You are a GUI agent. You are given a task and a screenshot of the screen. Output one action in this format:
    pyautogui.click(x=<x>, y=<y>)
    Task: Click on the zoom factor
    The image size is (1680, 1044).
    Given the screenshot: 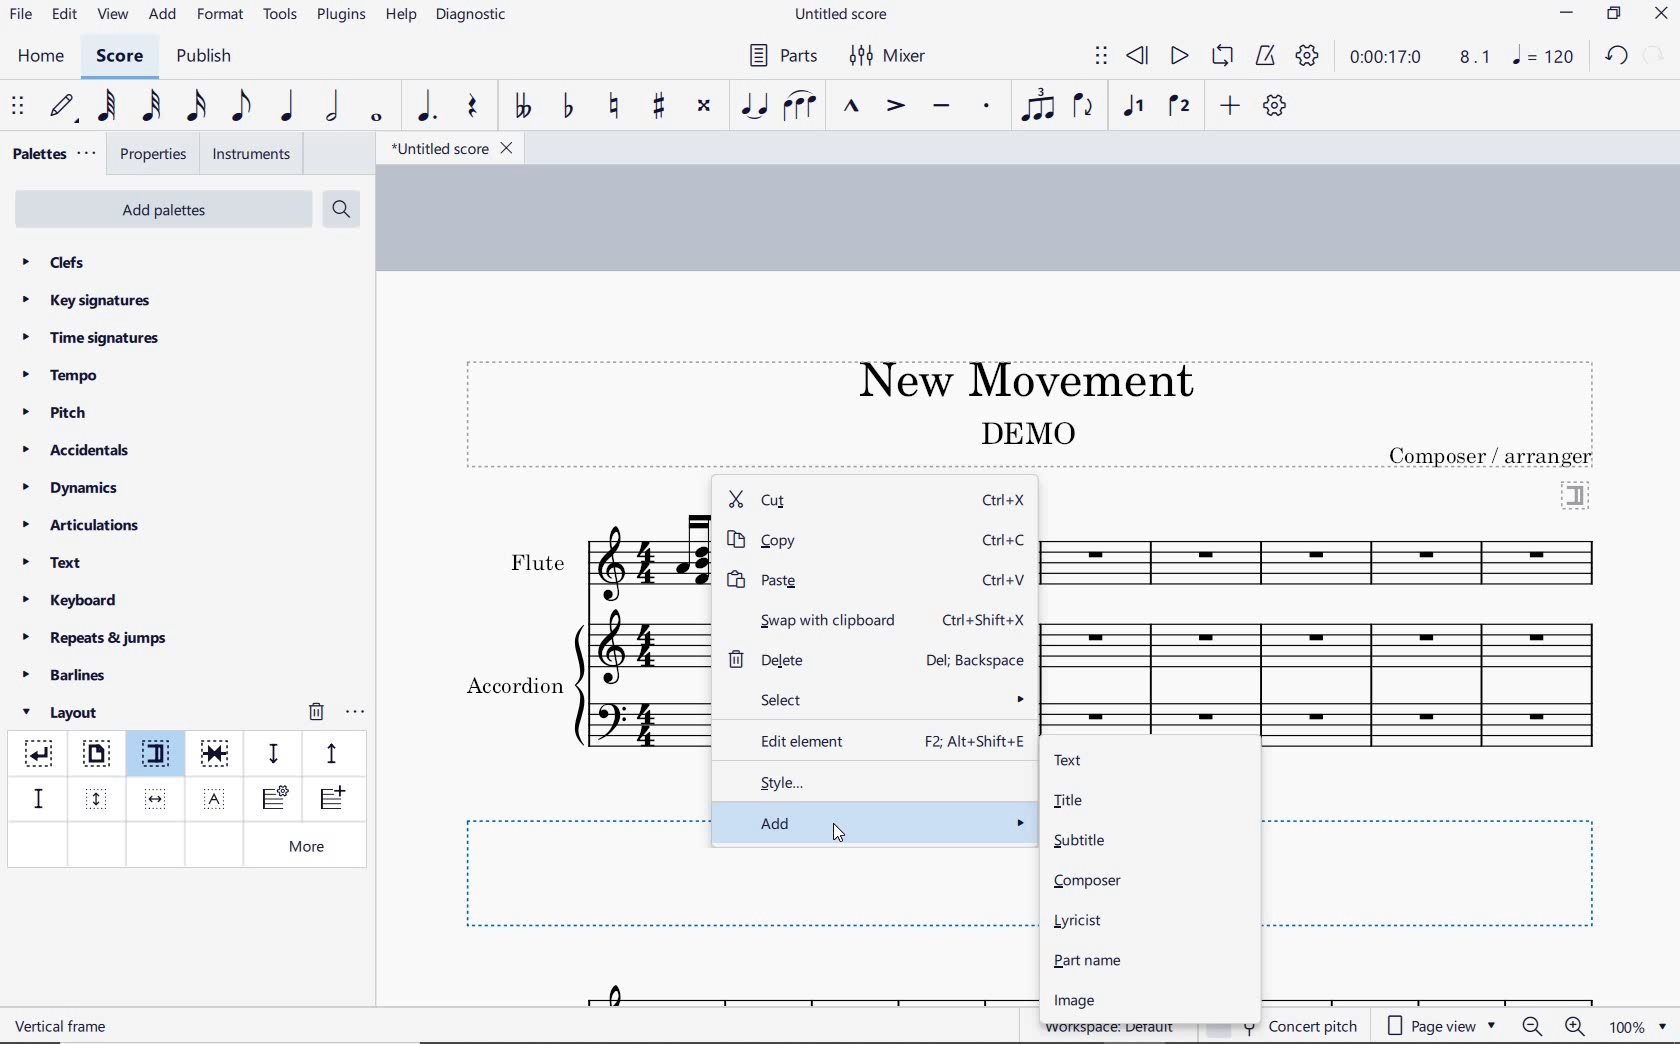 What is the action you would take?
    pyautogui.click(x=1638, y=1026)
    